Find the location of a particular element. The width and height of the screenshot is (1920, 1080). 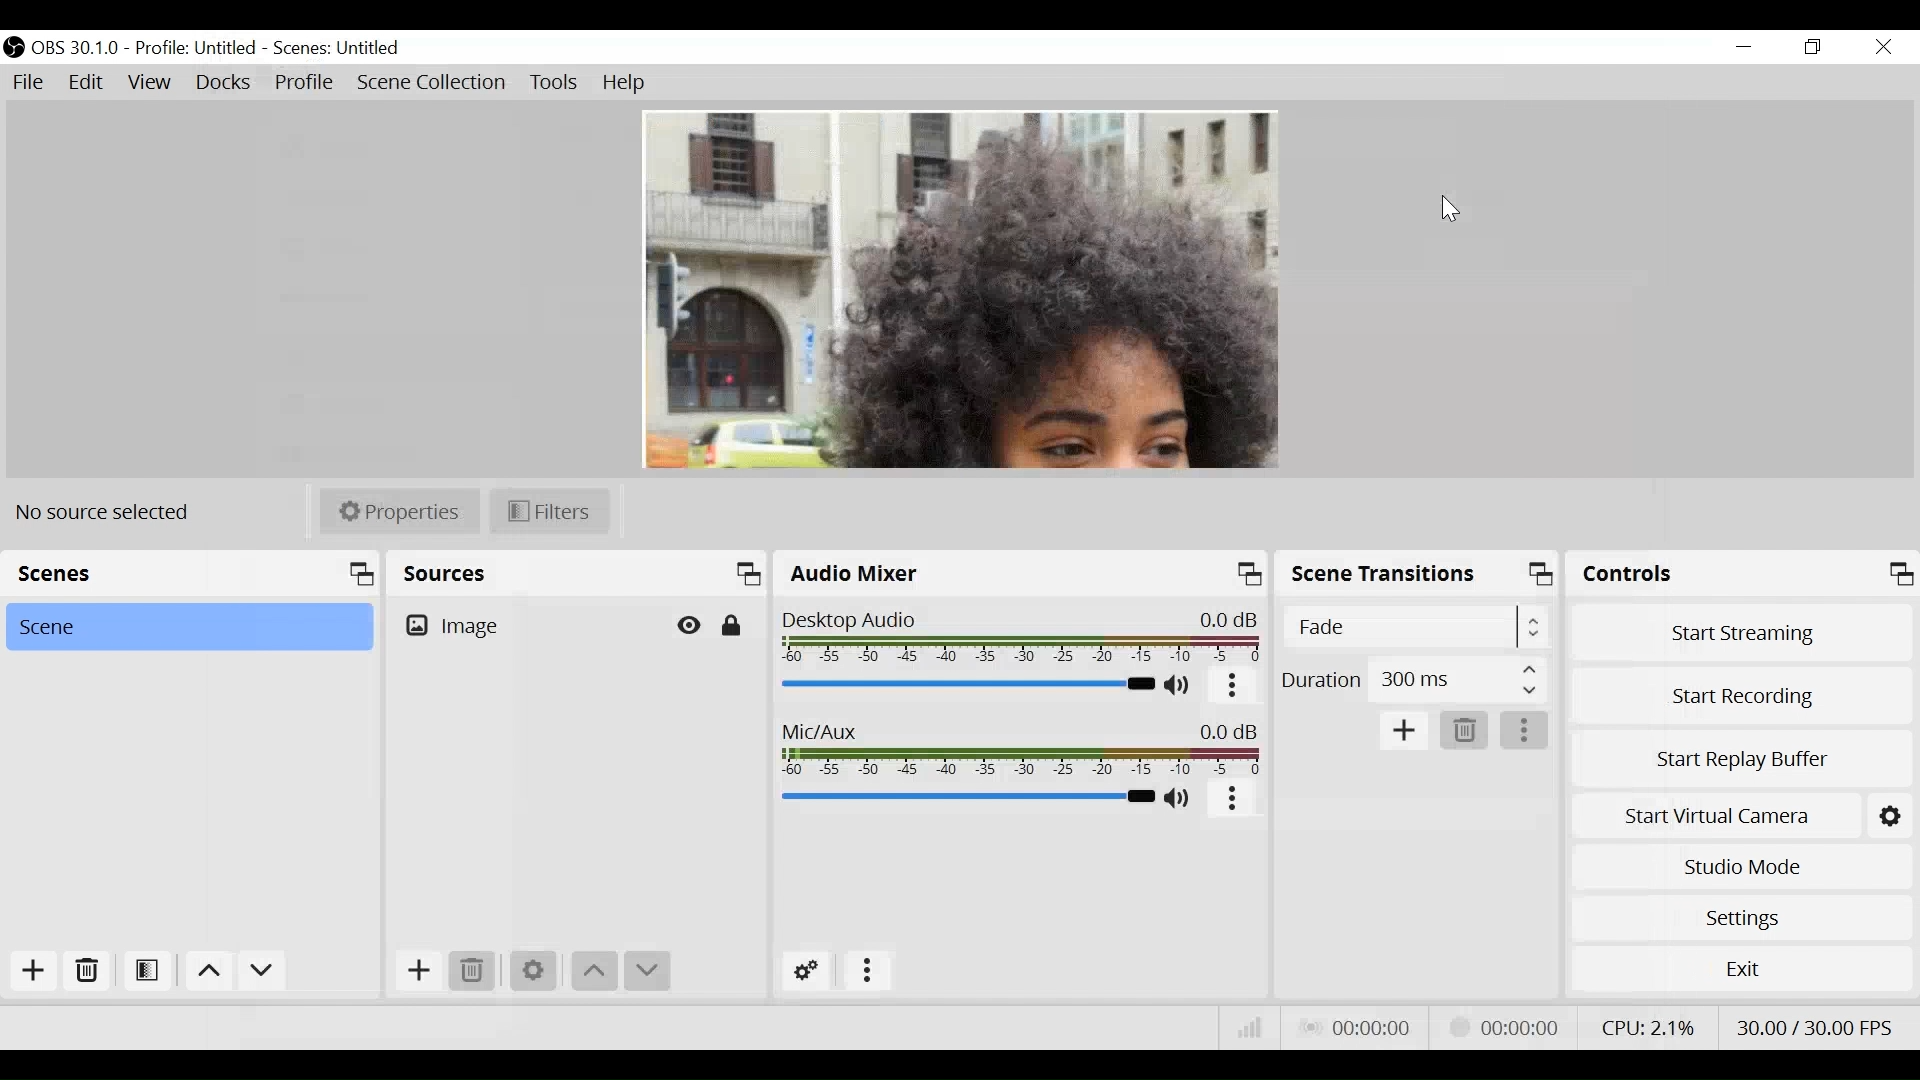

Exit is located at coordinates (1741, 975).